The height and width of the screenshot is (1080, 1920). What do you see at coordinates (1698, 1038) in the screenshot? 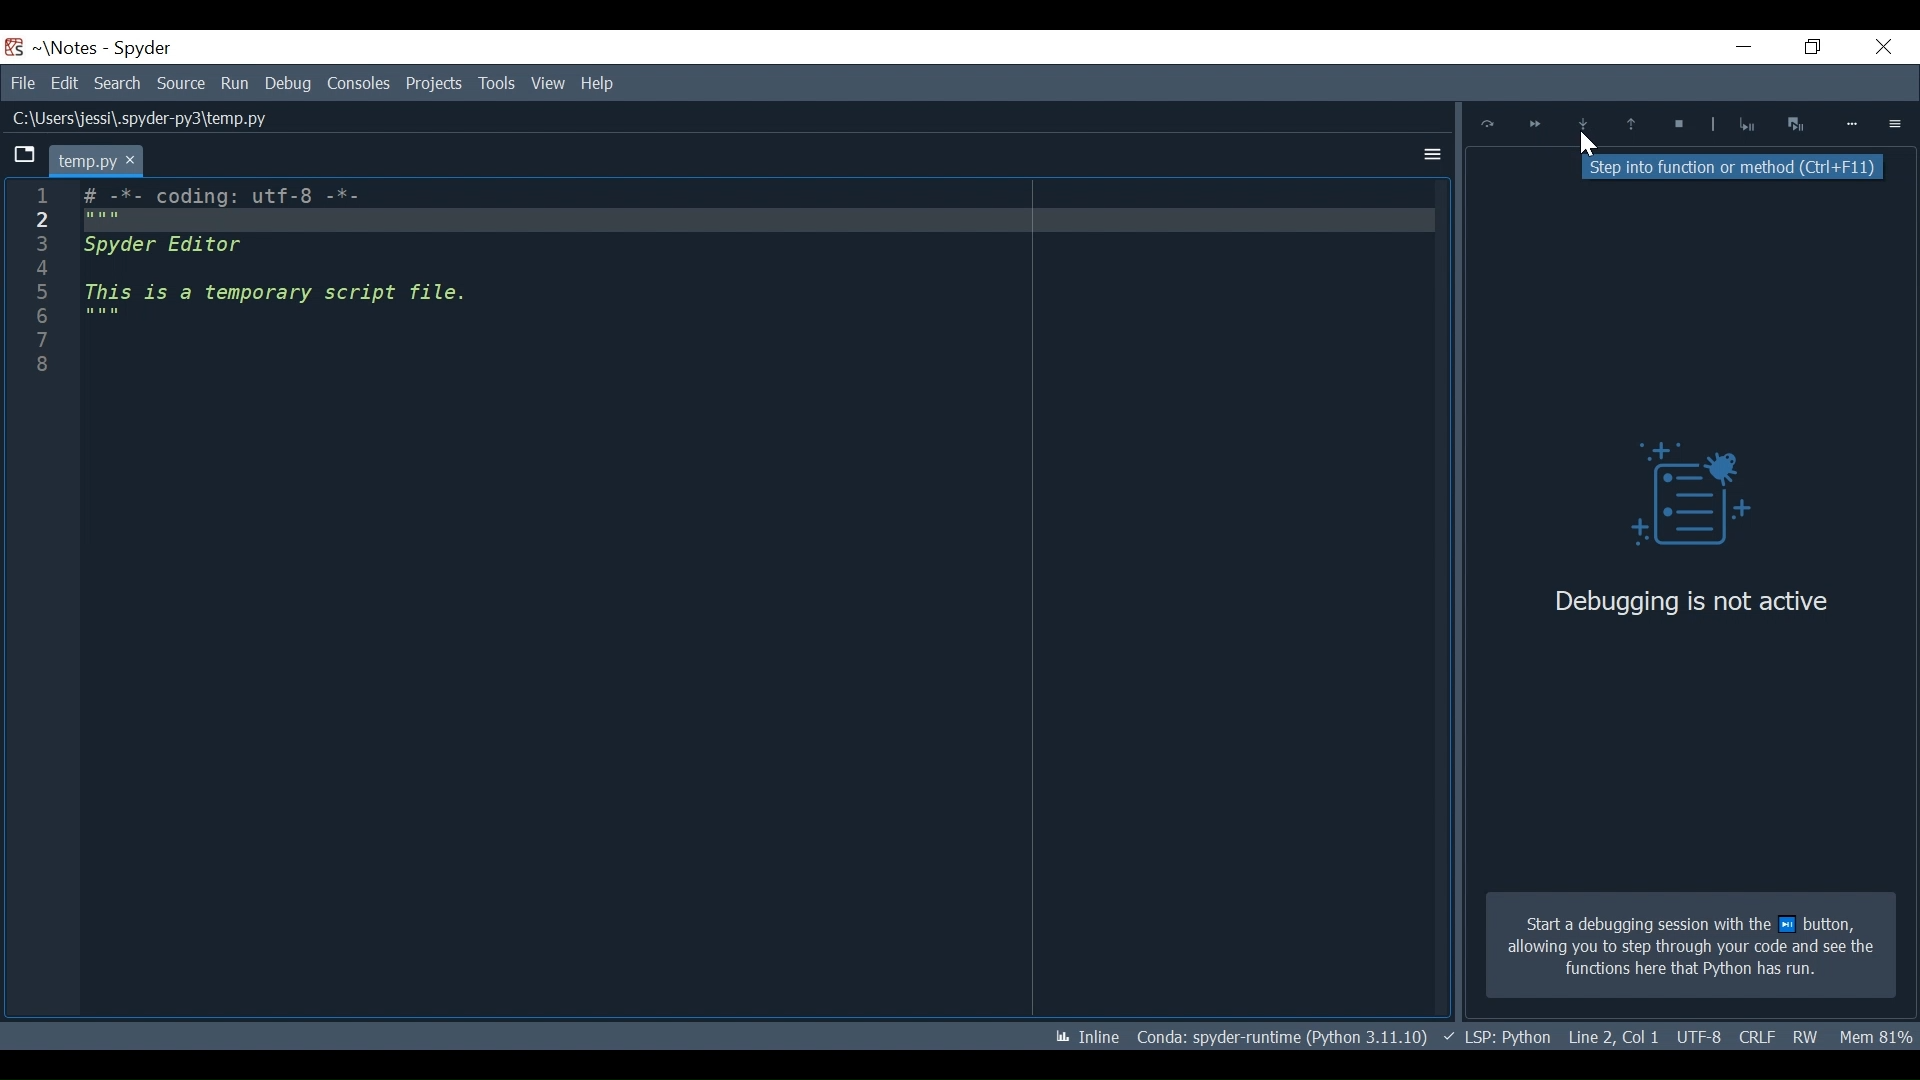
I see `Cursor Position` at bounding box center [1698, 1038].